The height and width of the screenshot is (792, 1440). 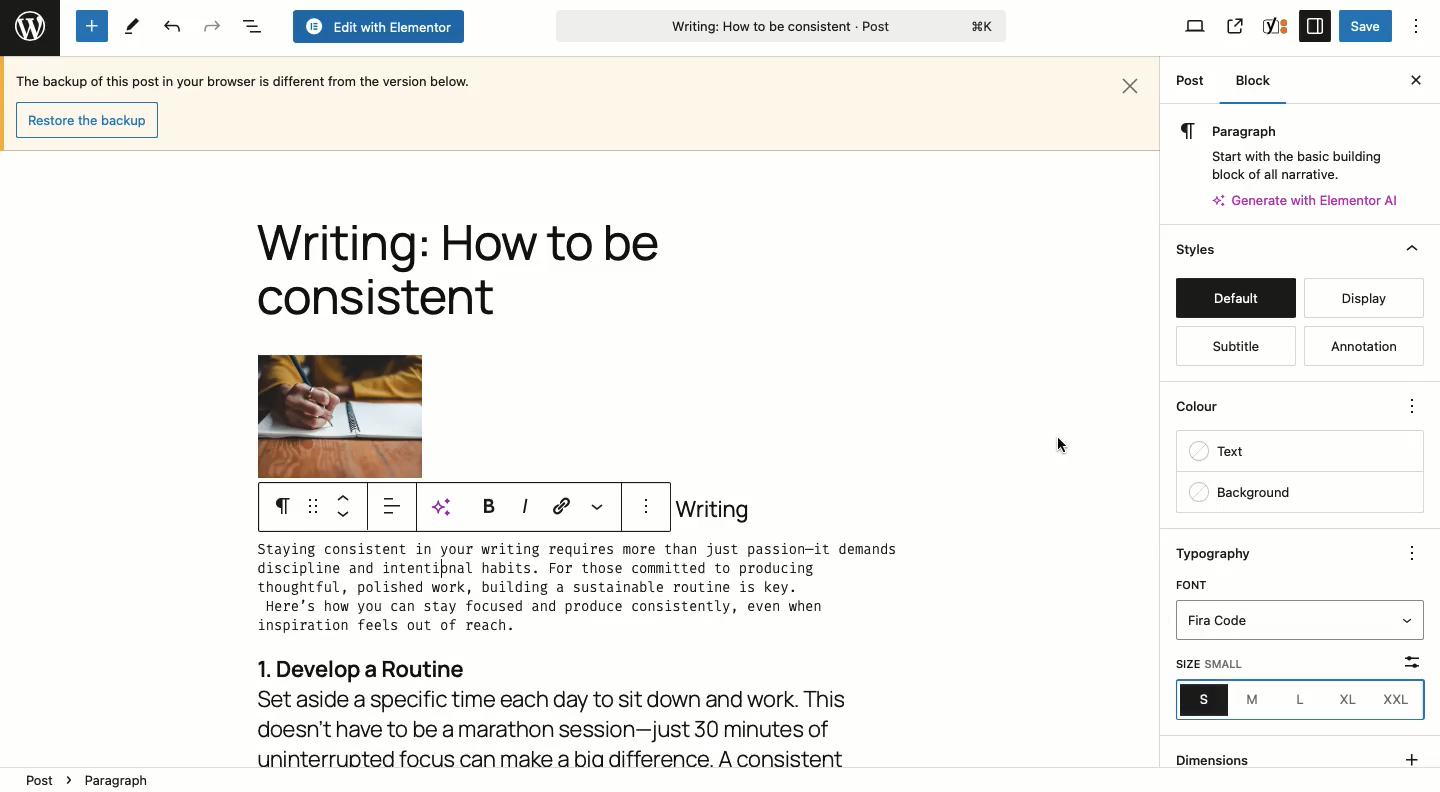 What do you see at coordinates (1414, 404) in the screenshot?
I see `More` at bounding box center [1414, 404].